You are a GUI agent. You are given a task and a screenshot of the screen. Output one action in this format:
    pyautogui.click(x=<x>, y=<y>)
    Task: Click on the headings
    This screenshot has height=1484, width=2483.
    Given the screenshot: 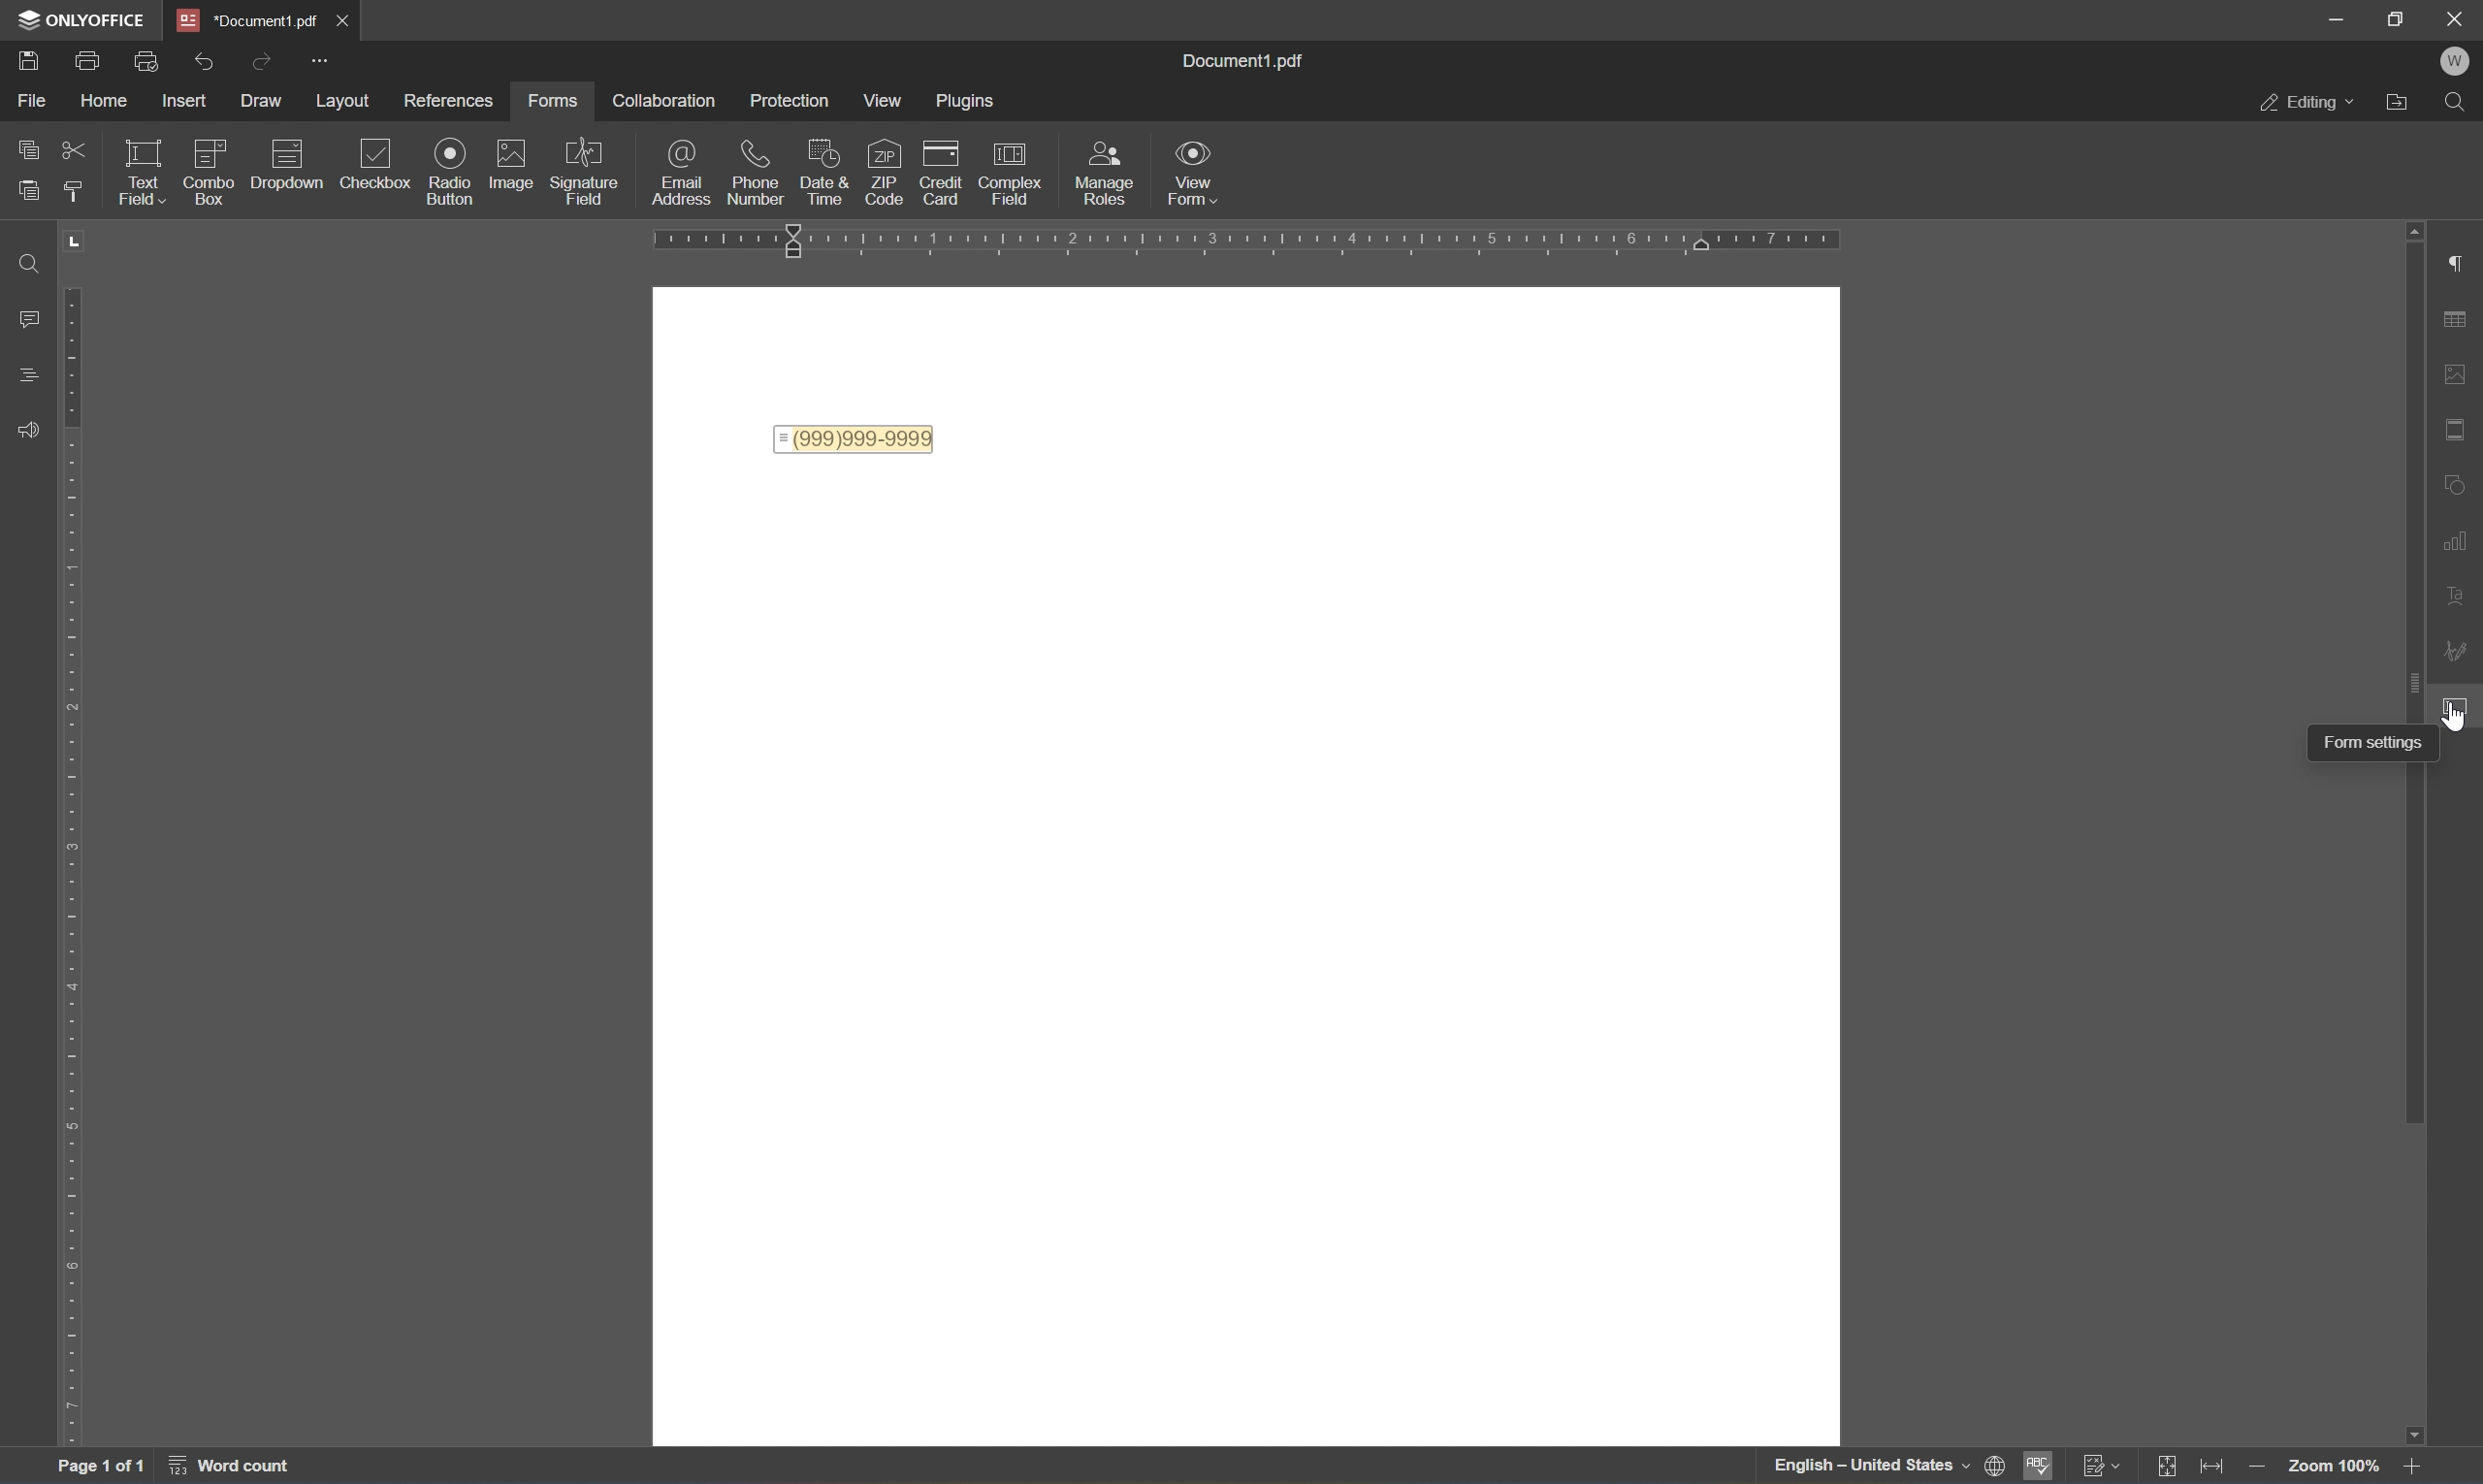 What is the action you would take?
    pyautogui.click(x=24, y=371)
    